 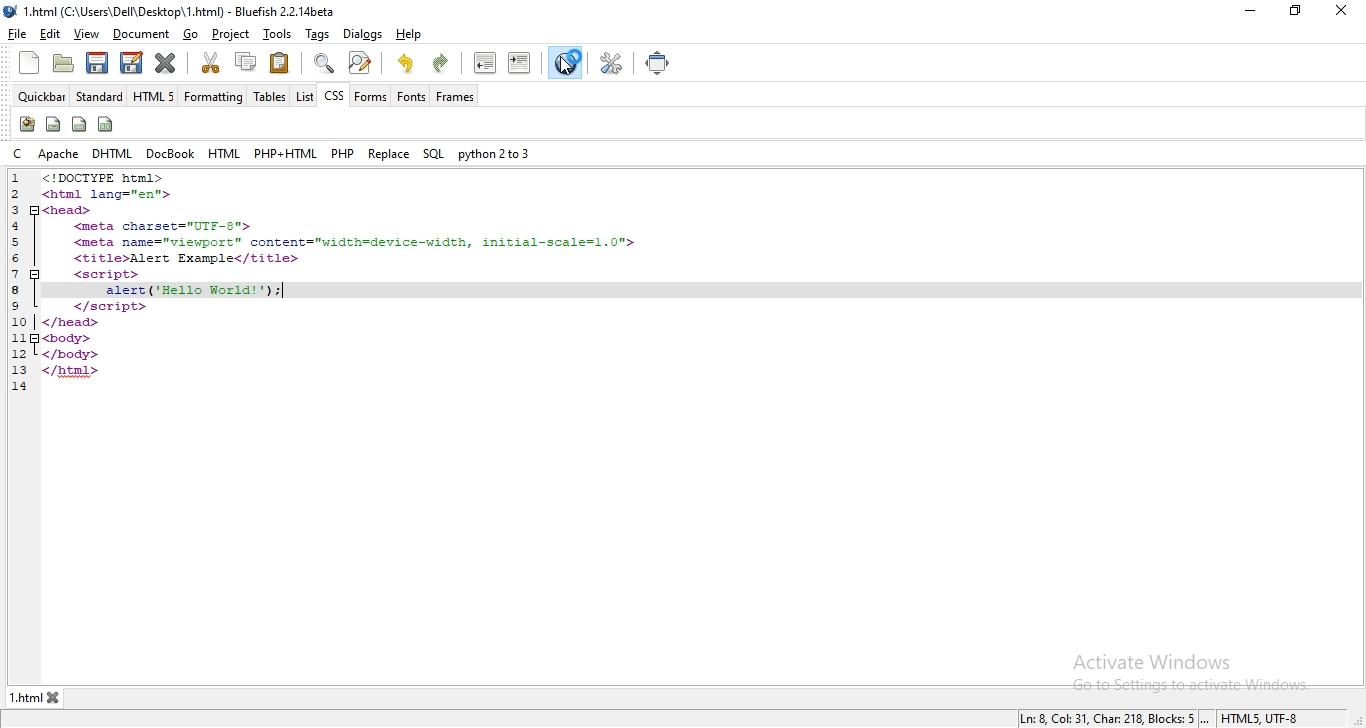 I want to click on php, so click(x=341, y=153).